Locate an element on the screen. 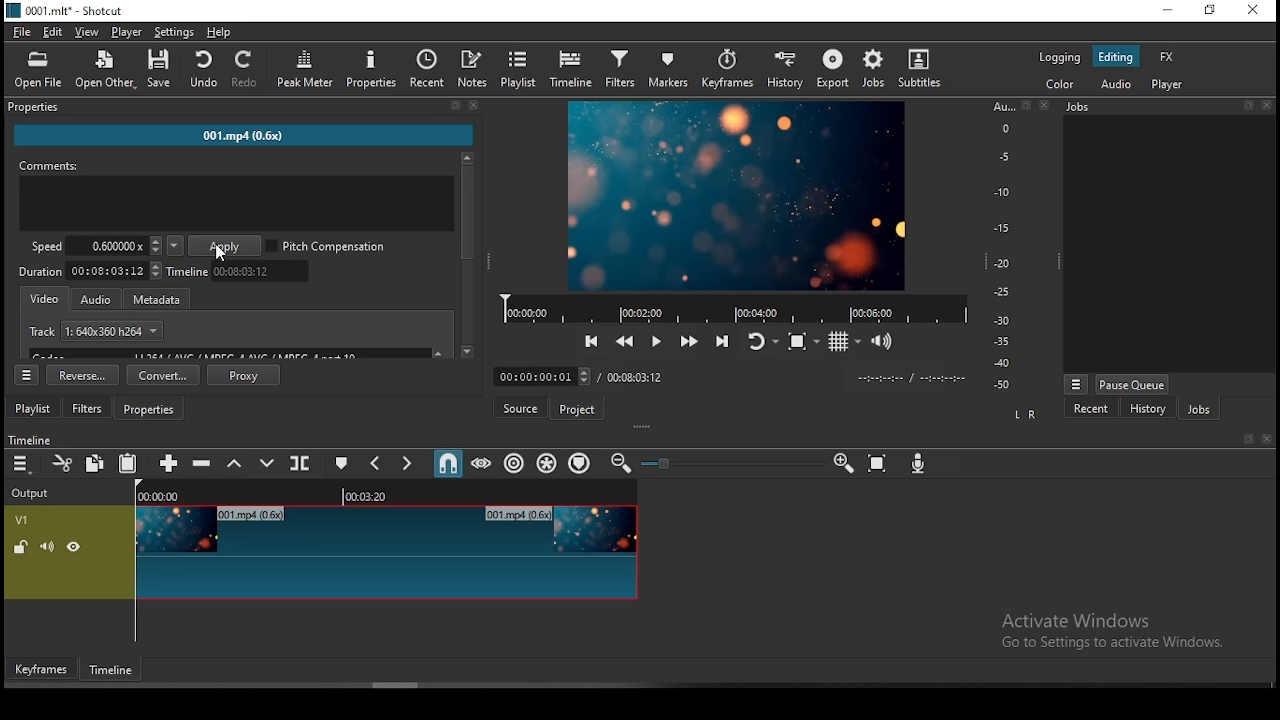  file is located at coordinates (23, 32).